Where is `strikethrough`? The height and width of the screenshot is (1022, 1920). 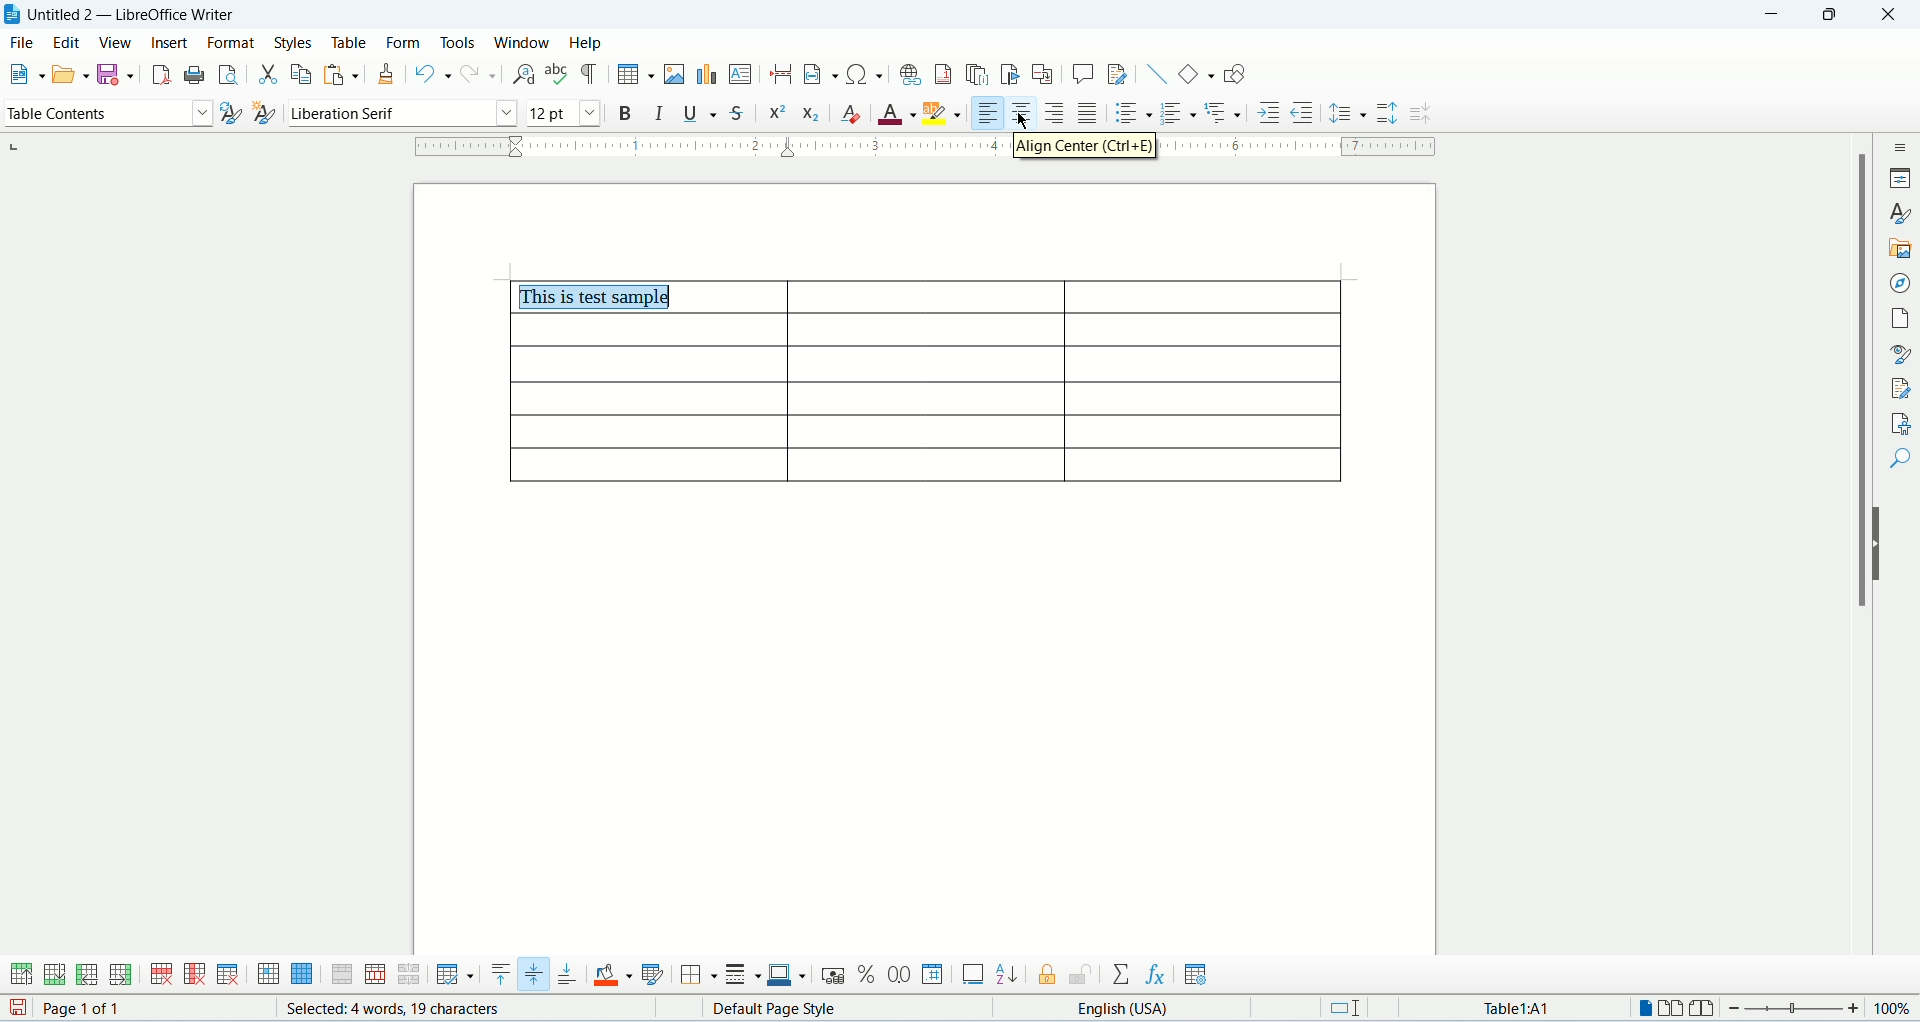
strikethrough is located at coordinates (734, 114).